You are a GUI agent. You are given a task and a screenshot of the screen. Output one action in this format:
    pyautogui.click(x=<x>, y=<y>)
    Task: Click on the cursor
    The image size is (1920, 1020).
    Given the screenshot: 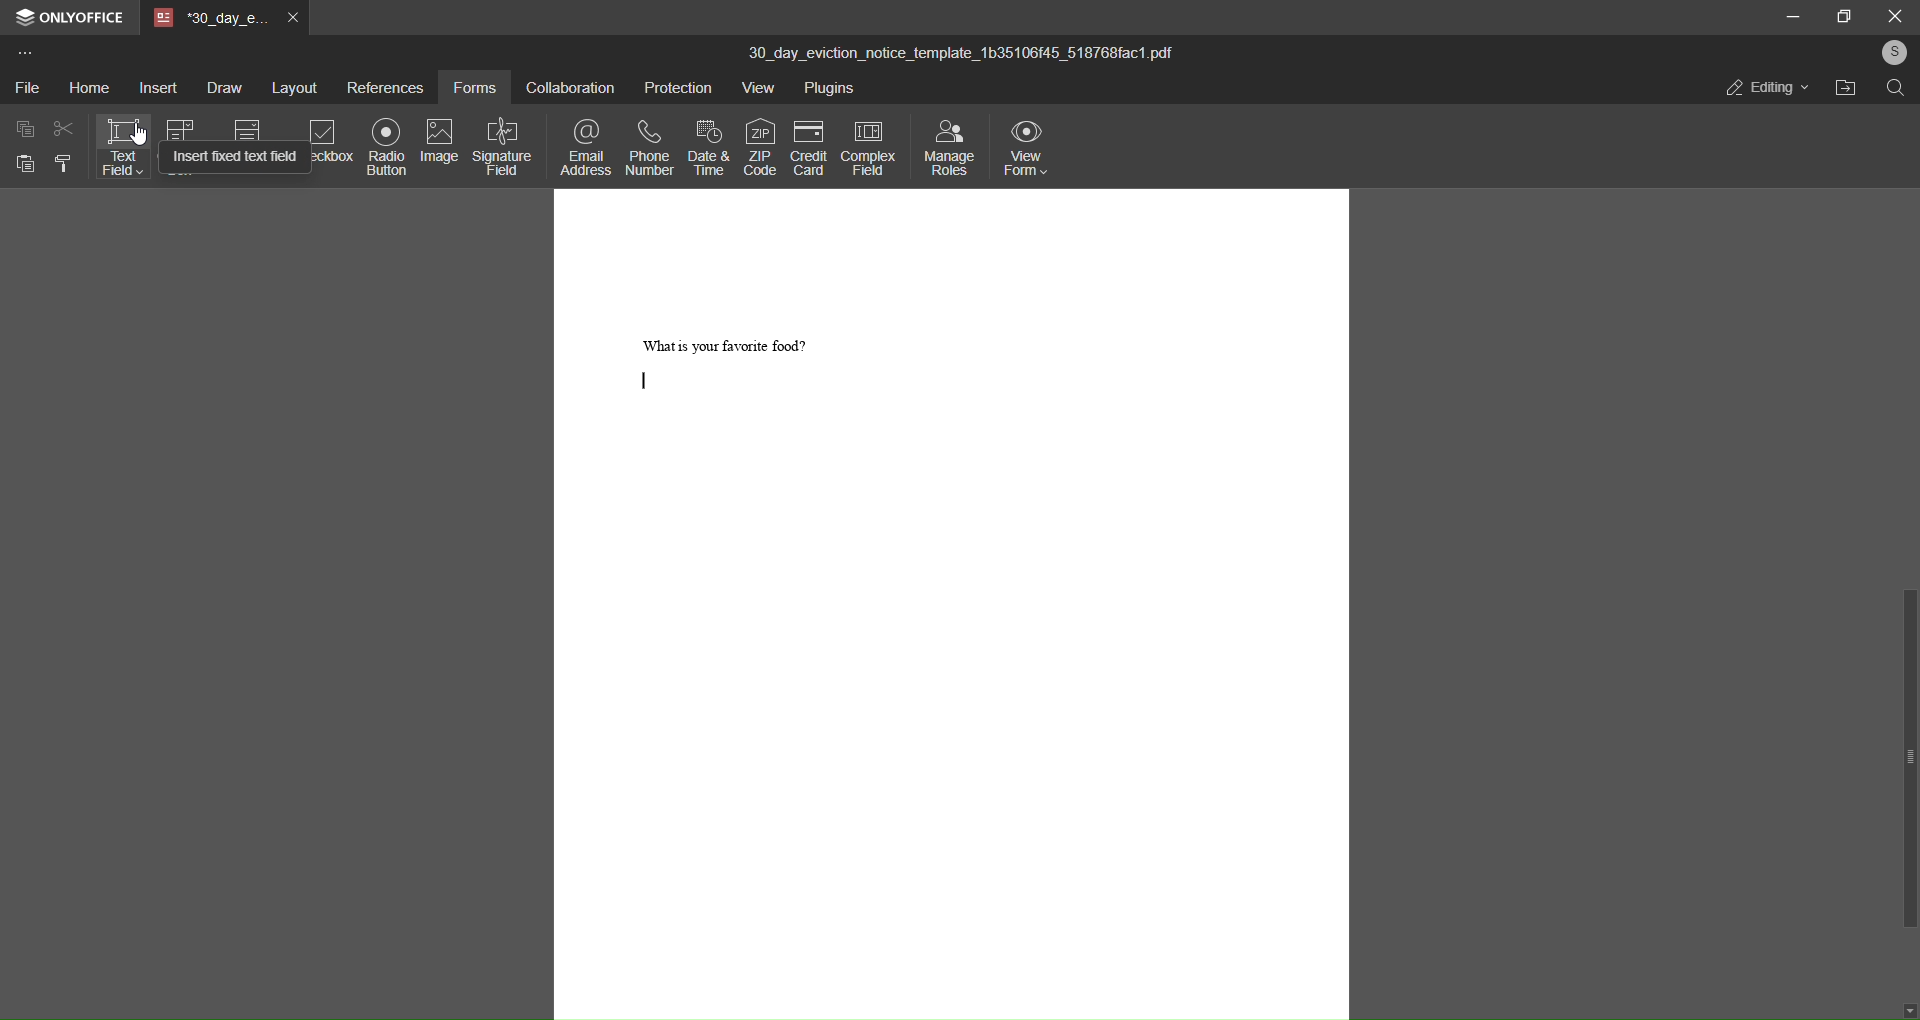 What is the action you would take?
    pyautogui.click(x=143, y=132)
    